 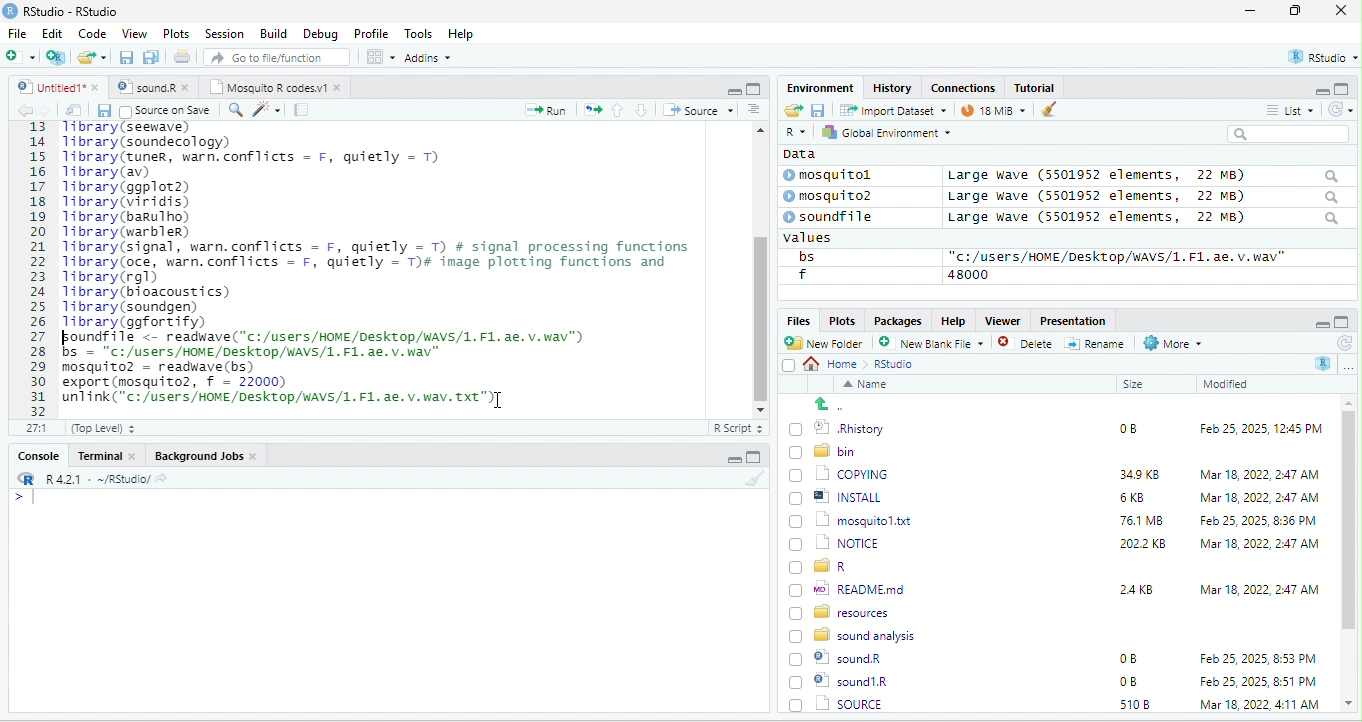 What do you see at coordinates (1337, 109) in the screenshot?
I see `refresh` at bounding box center [1337, 109].